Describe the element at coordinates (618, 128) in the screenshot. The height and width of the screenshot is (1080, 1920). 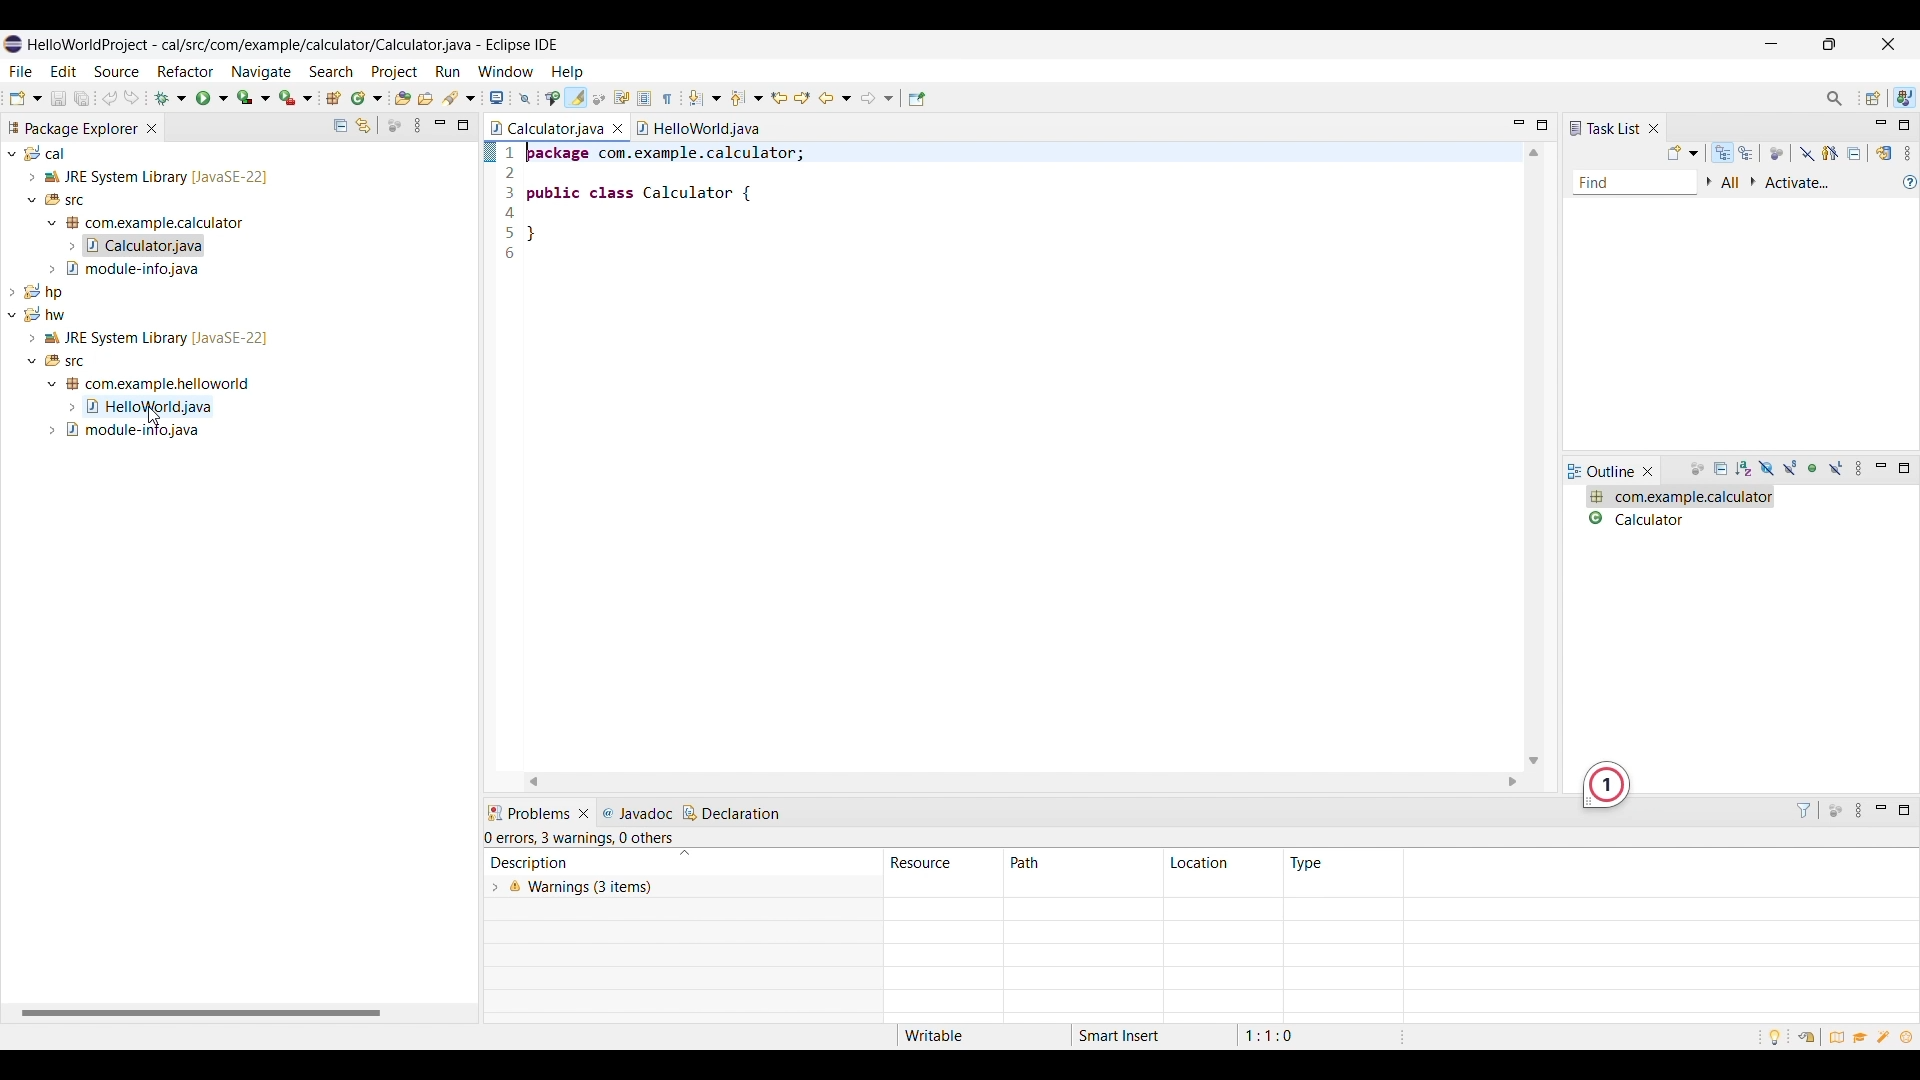
I see `Close tab 1` at that location.